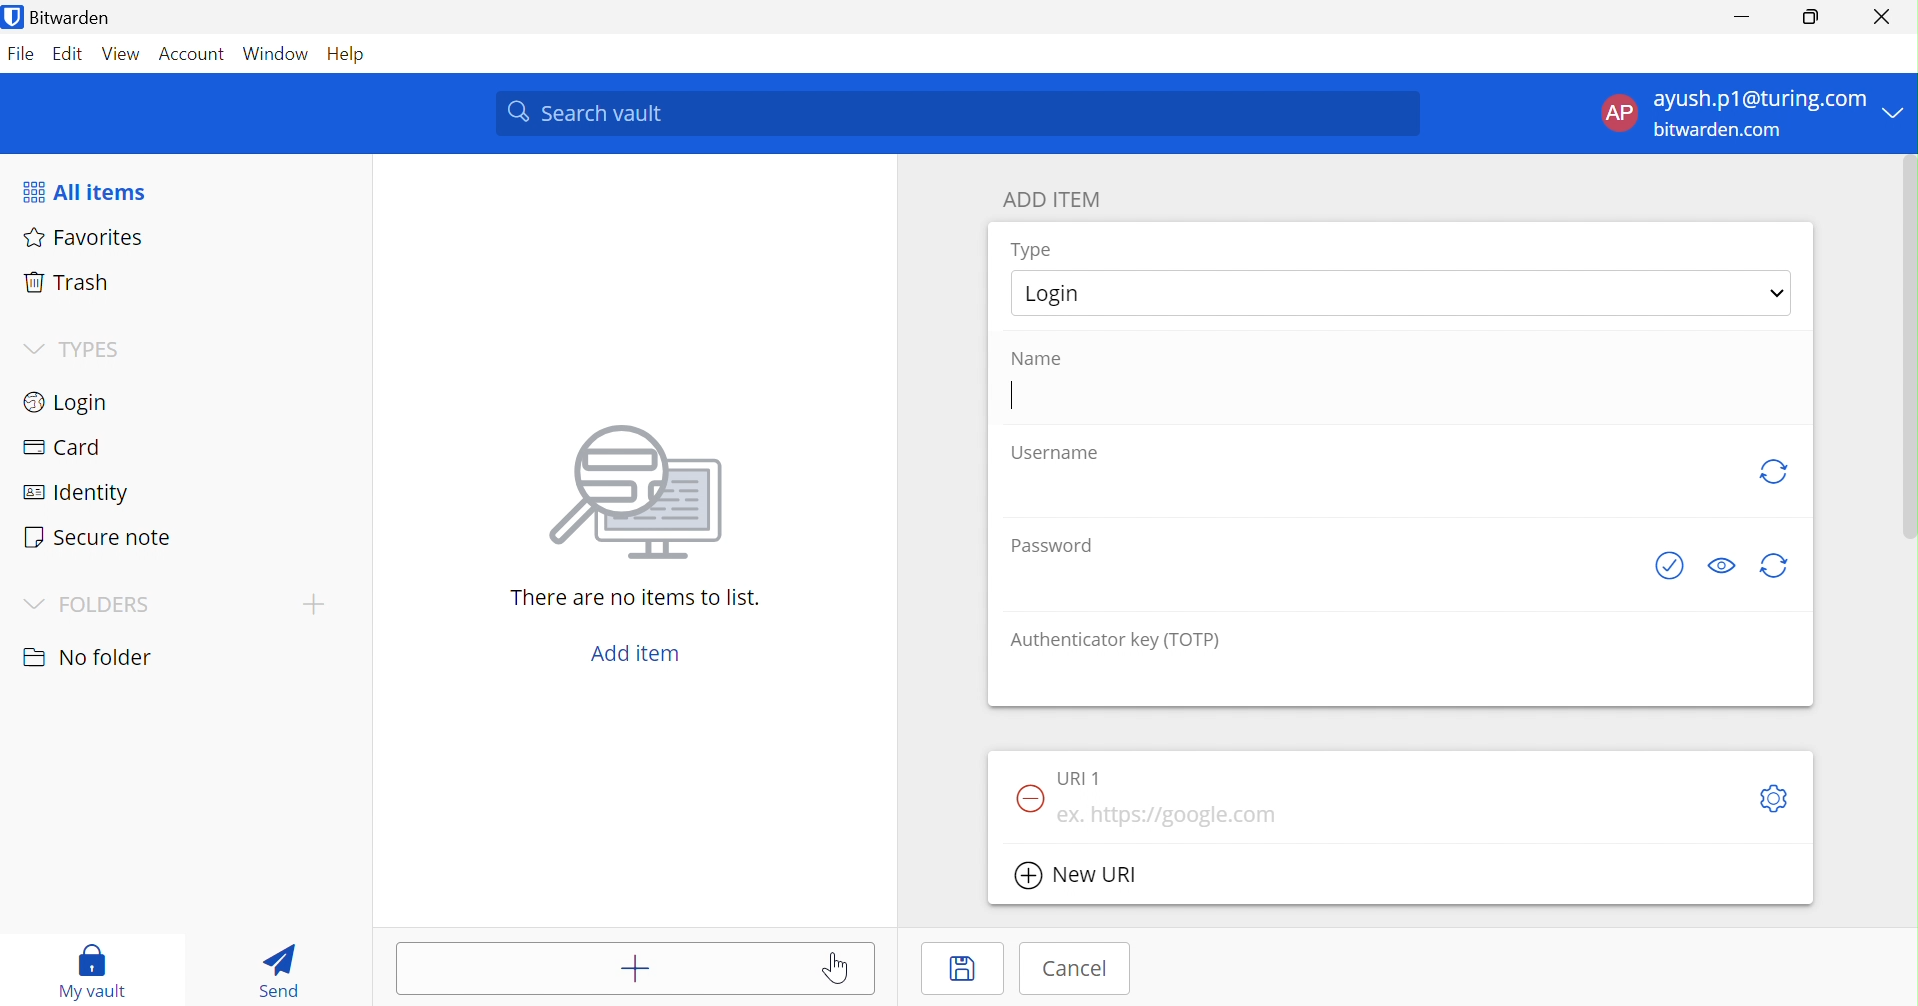  I want to click on Cursor, so click(840, 969).